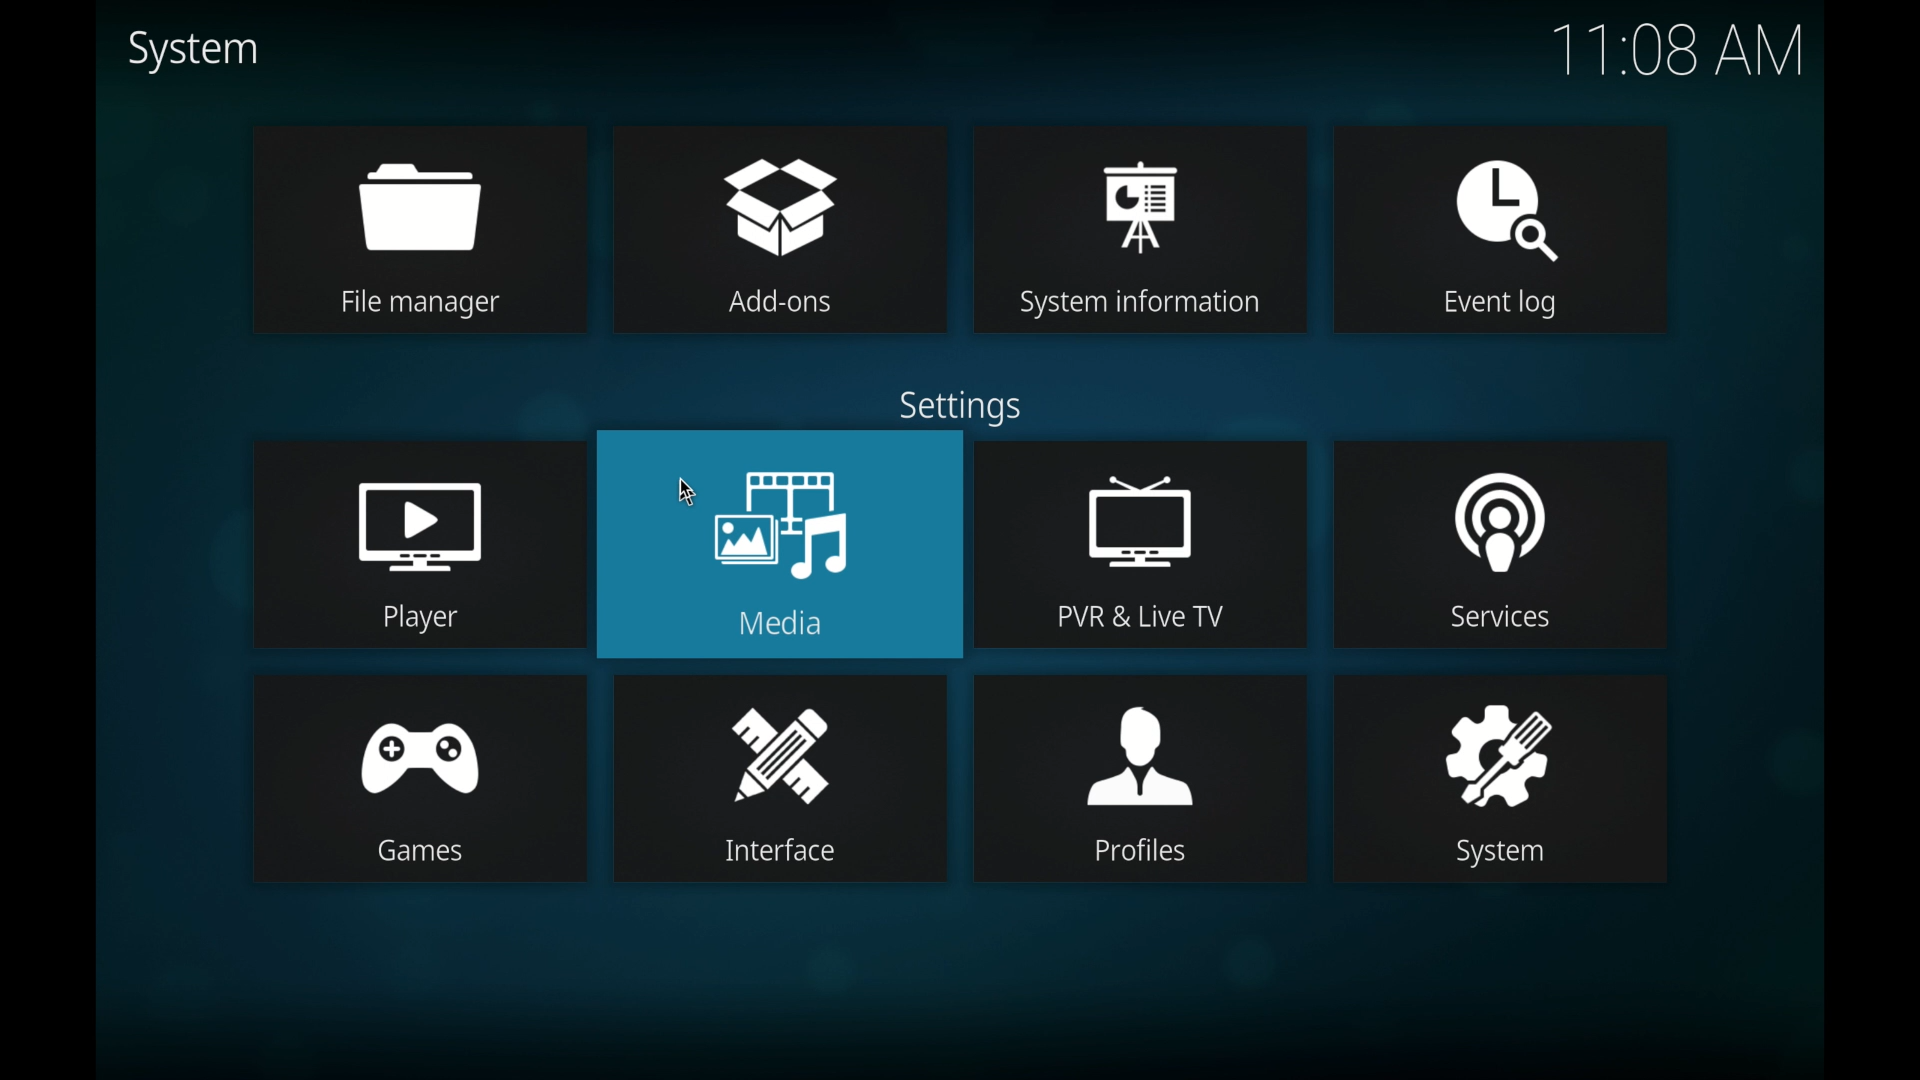 This screenshot has height=1080, width=1920. What do you see at coordinates (1140, 229) in the screenshot?
I see `system information` at bounding box center [1140, 229].